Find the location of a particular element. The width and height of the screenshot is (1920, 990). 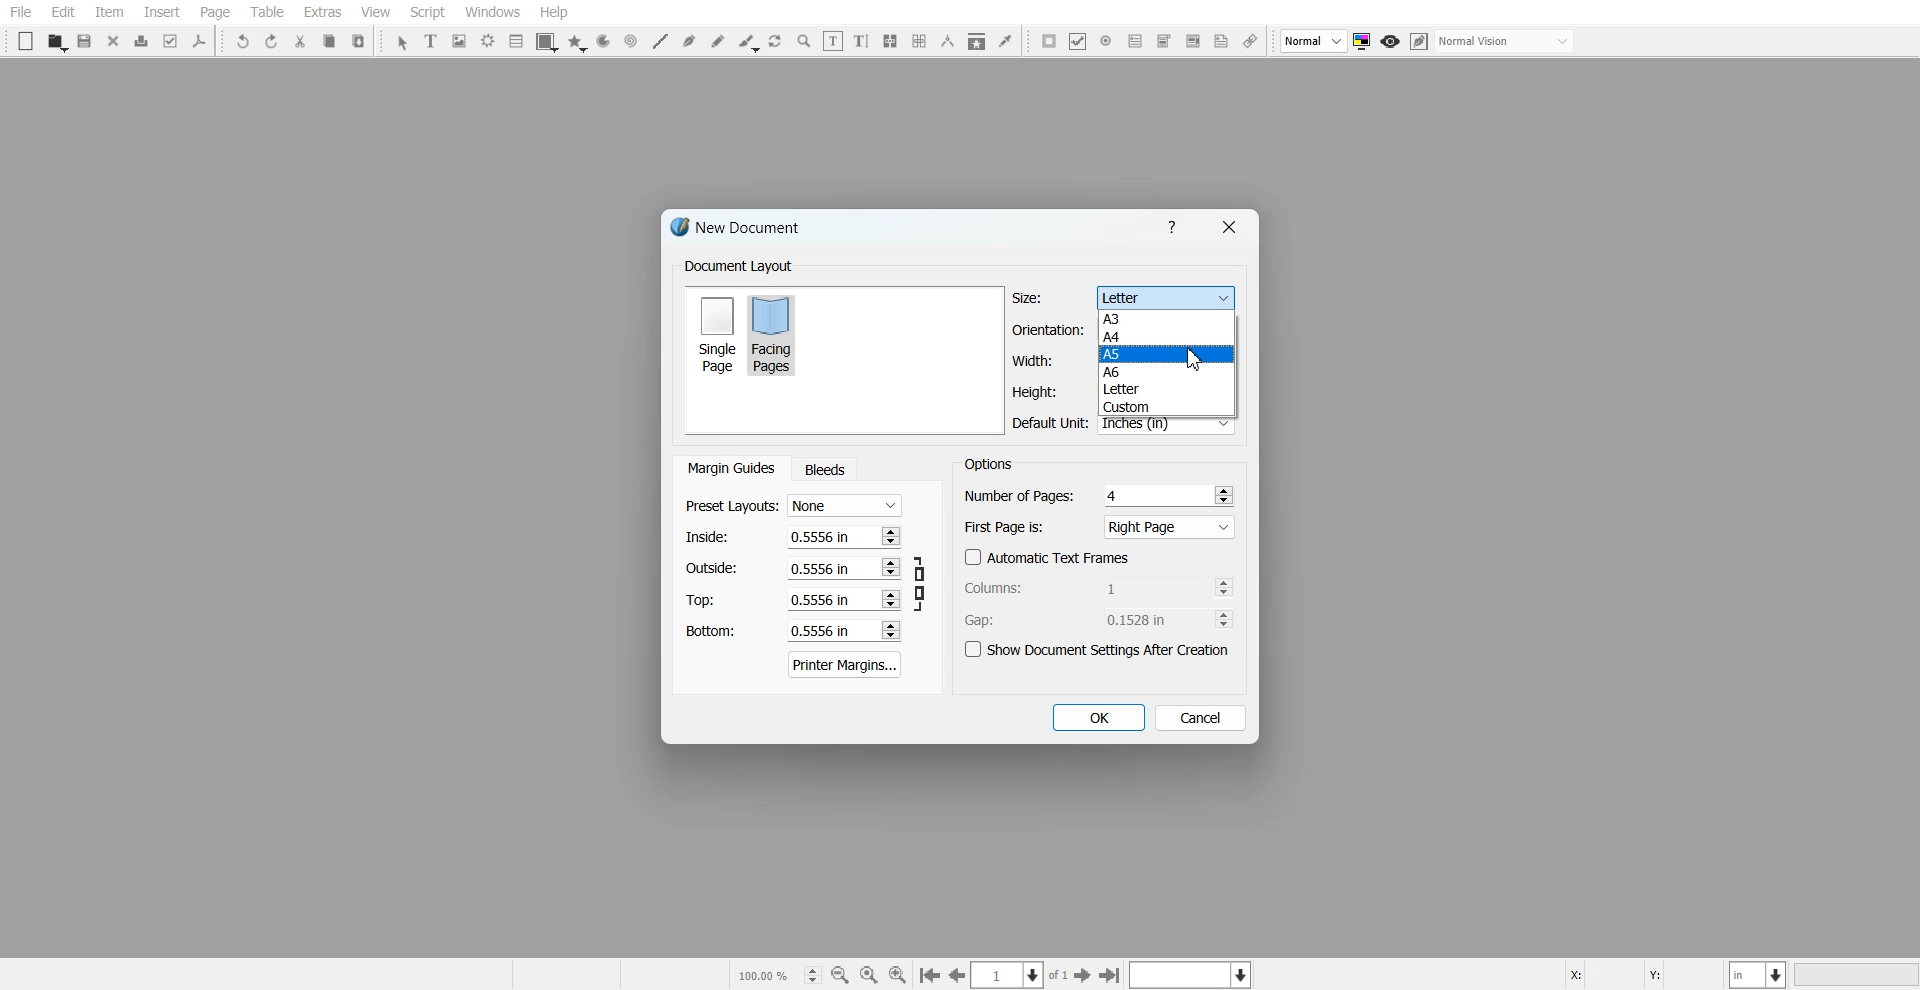

Close is located at coordinates (1227, 227).